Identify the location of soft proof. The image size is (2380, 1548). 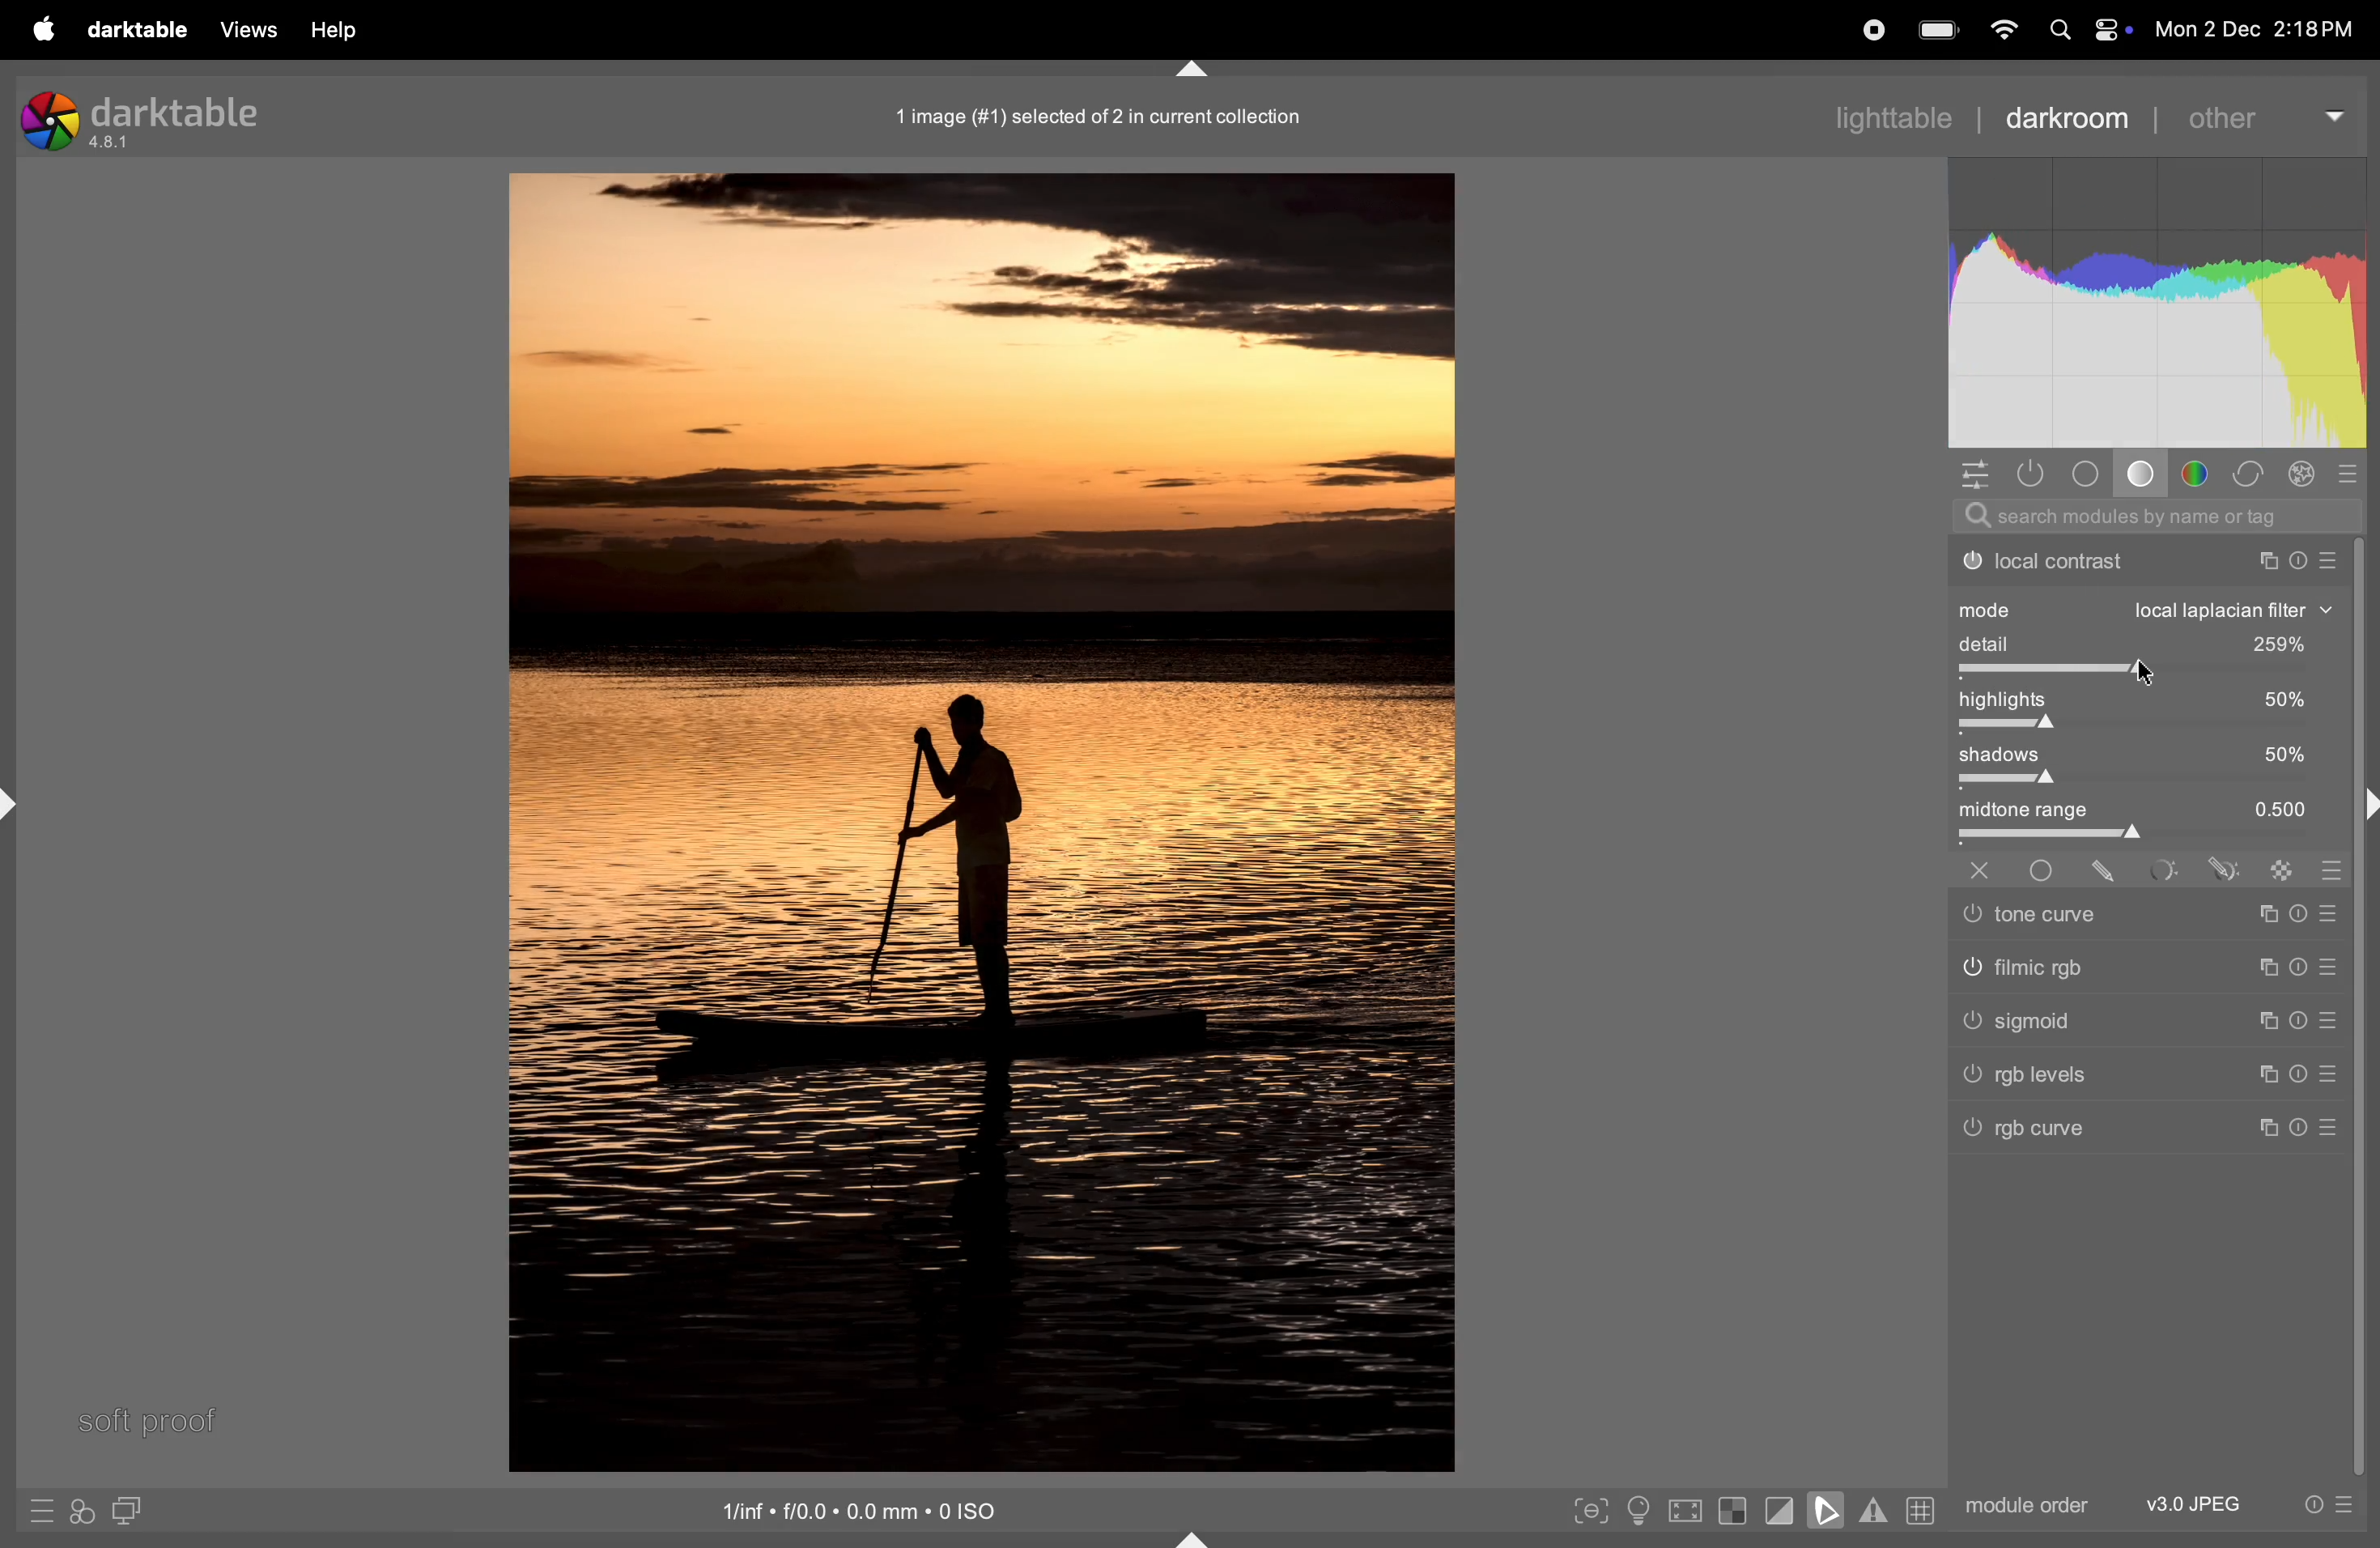
(152, 1420).